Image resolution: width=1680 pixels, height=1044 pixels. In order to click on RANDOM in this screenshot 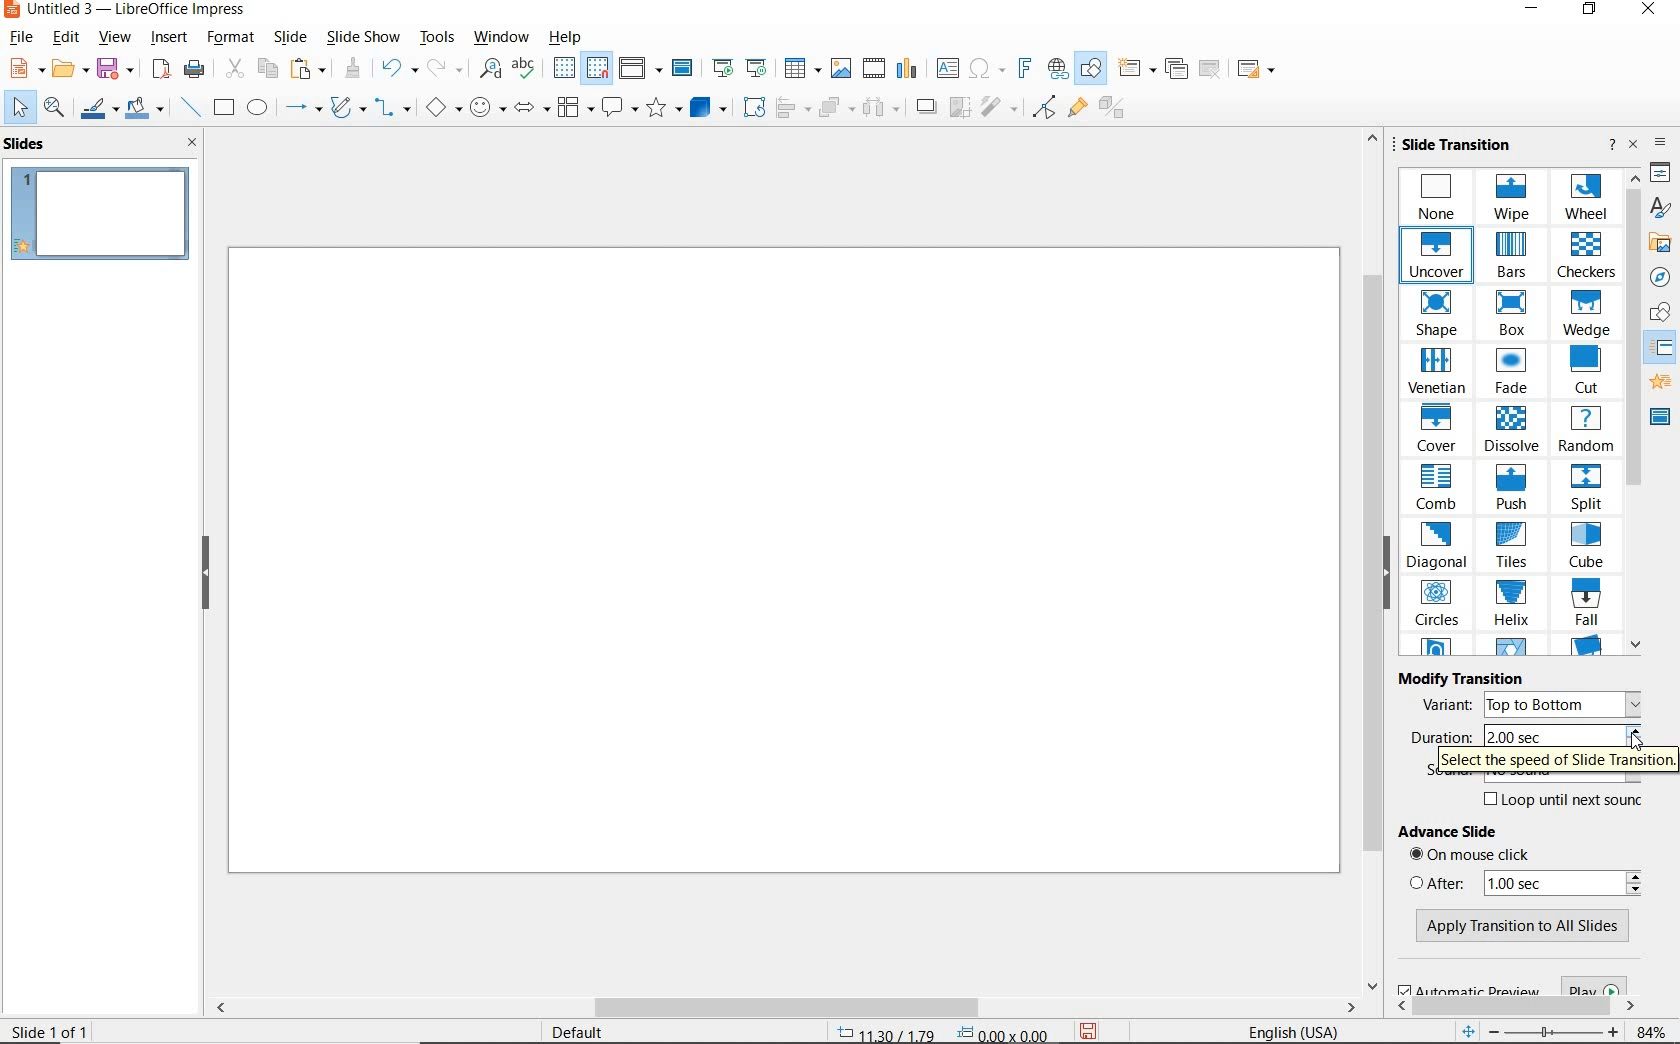, I will do `click(1587, 431)`.